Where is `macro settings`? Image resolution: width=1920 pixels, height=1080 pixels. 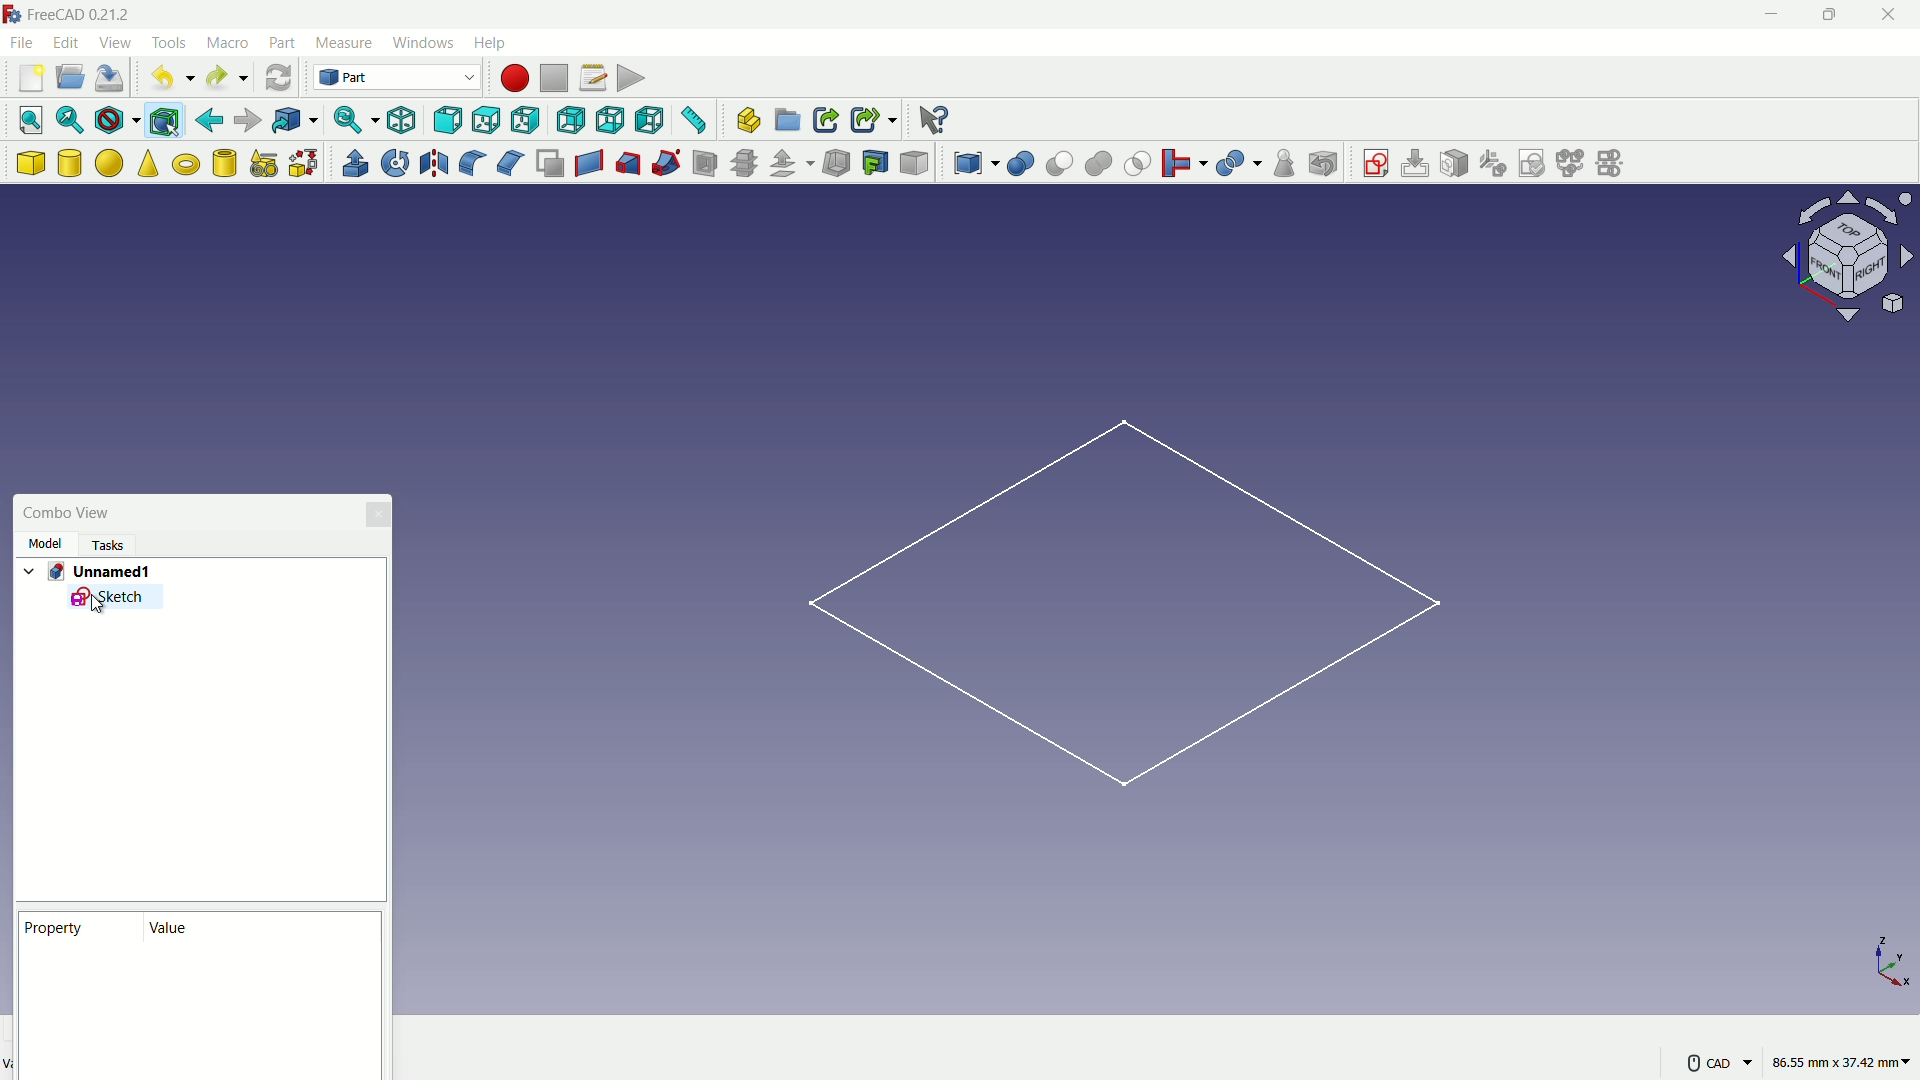
macro settings is located at coordinates (593, 78).